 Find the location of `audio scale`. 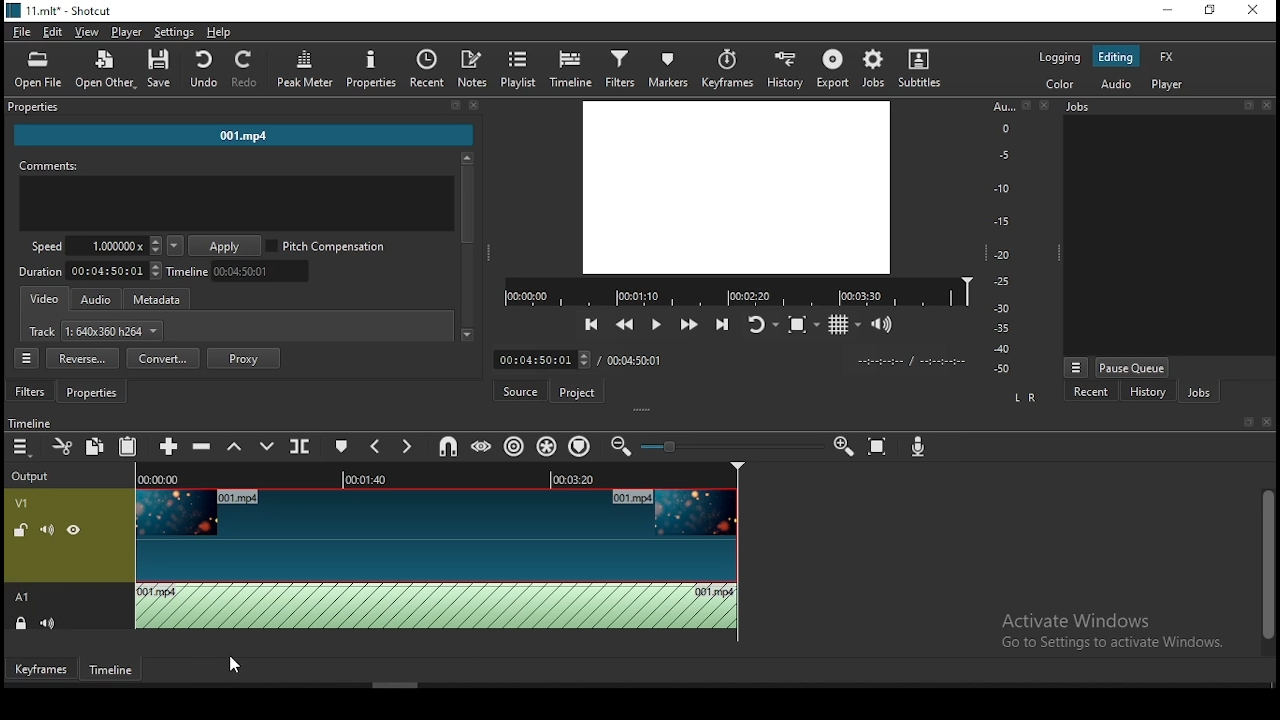

audio scale is located at coordinates (1017, 238).